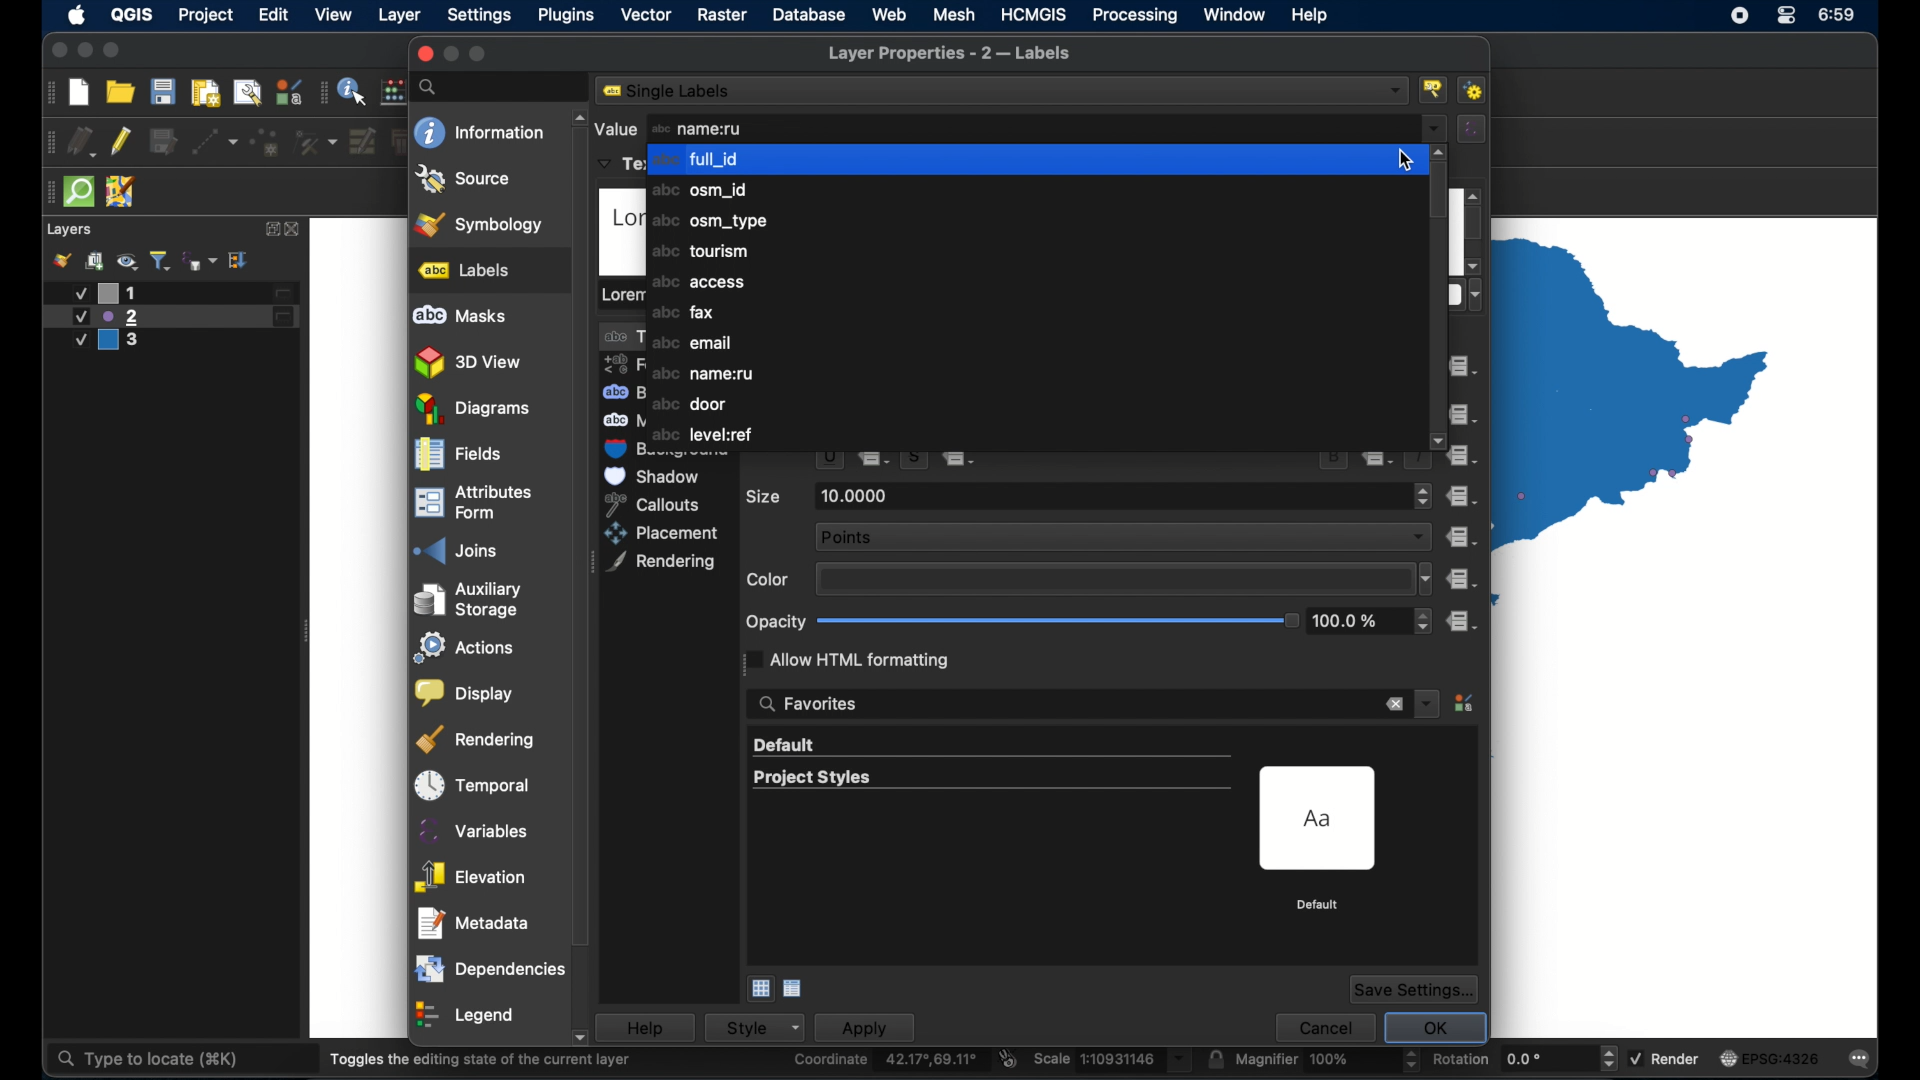 The width and height of the screenshot is (1920, 1080). Describe the element at coordinates (655, 1027) in the screenshot. I see `help` at that location.